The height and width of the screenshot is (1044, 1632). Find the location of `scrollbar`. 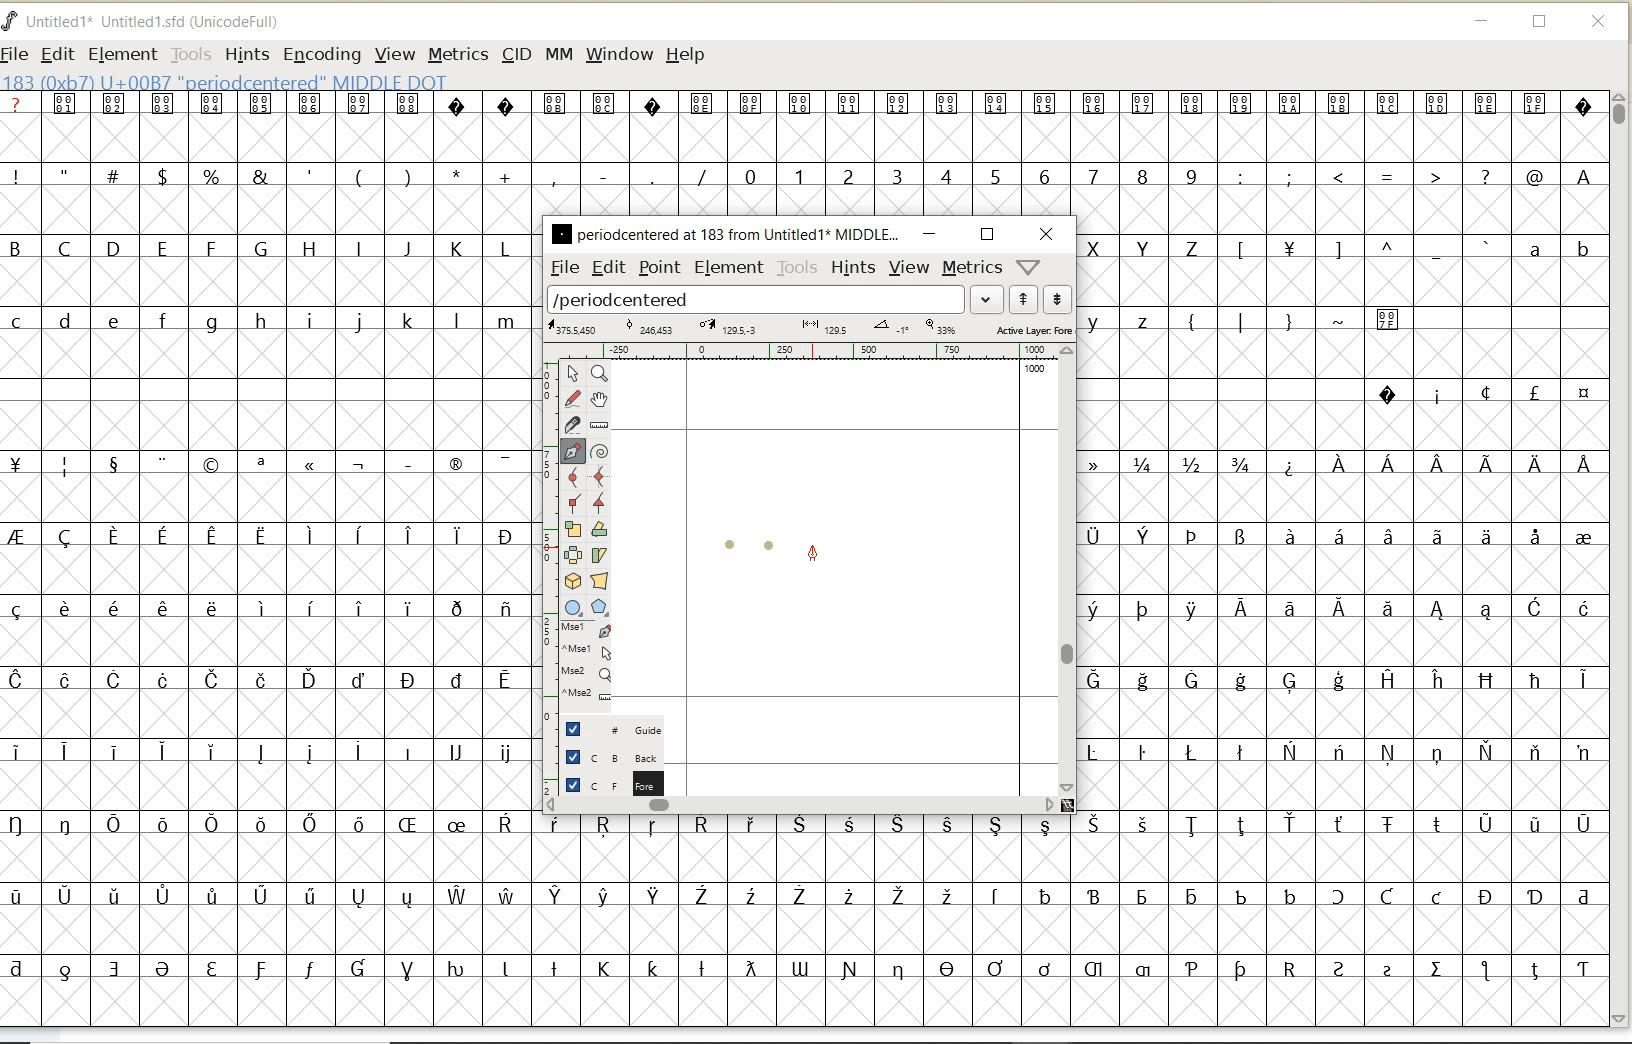

scrollbar is located at coordinates (1069, 568).